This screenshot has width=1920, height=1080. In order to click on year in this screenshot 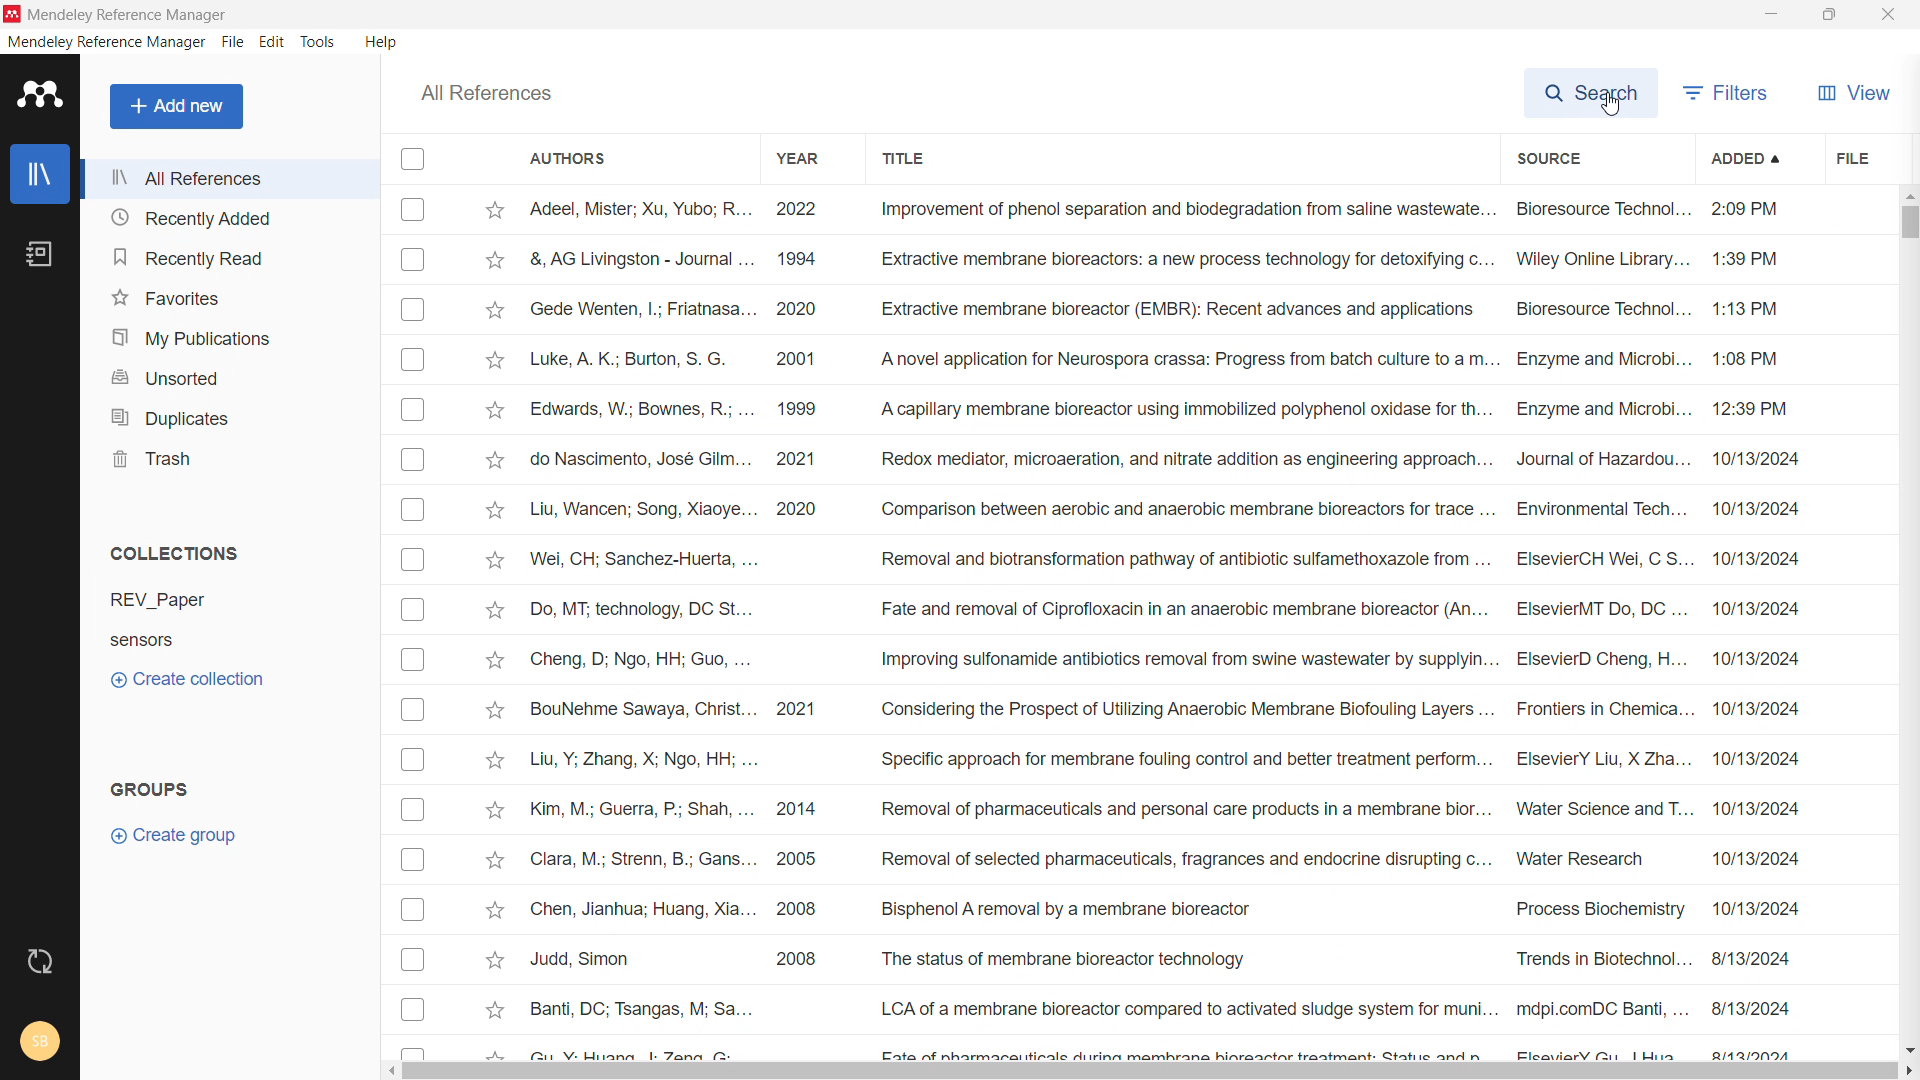, I will do `click(802, 158)`.